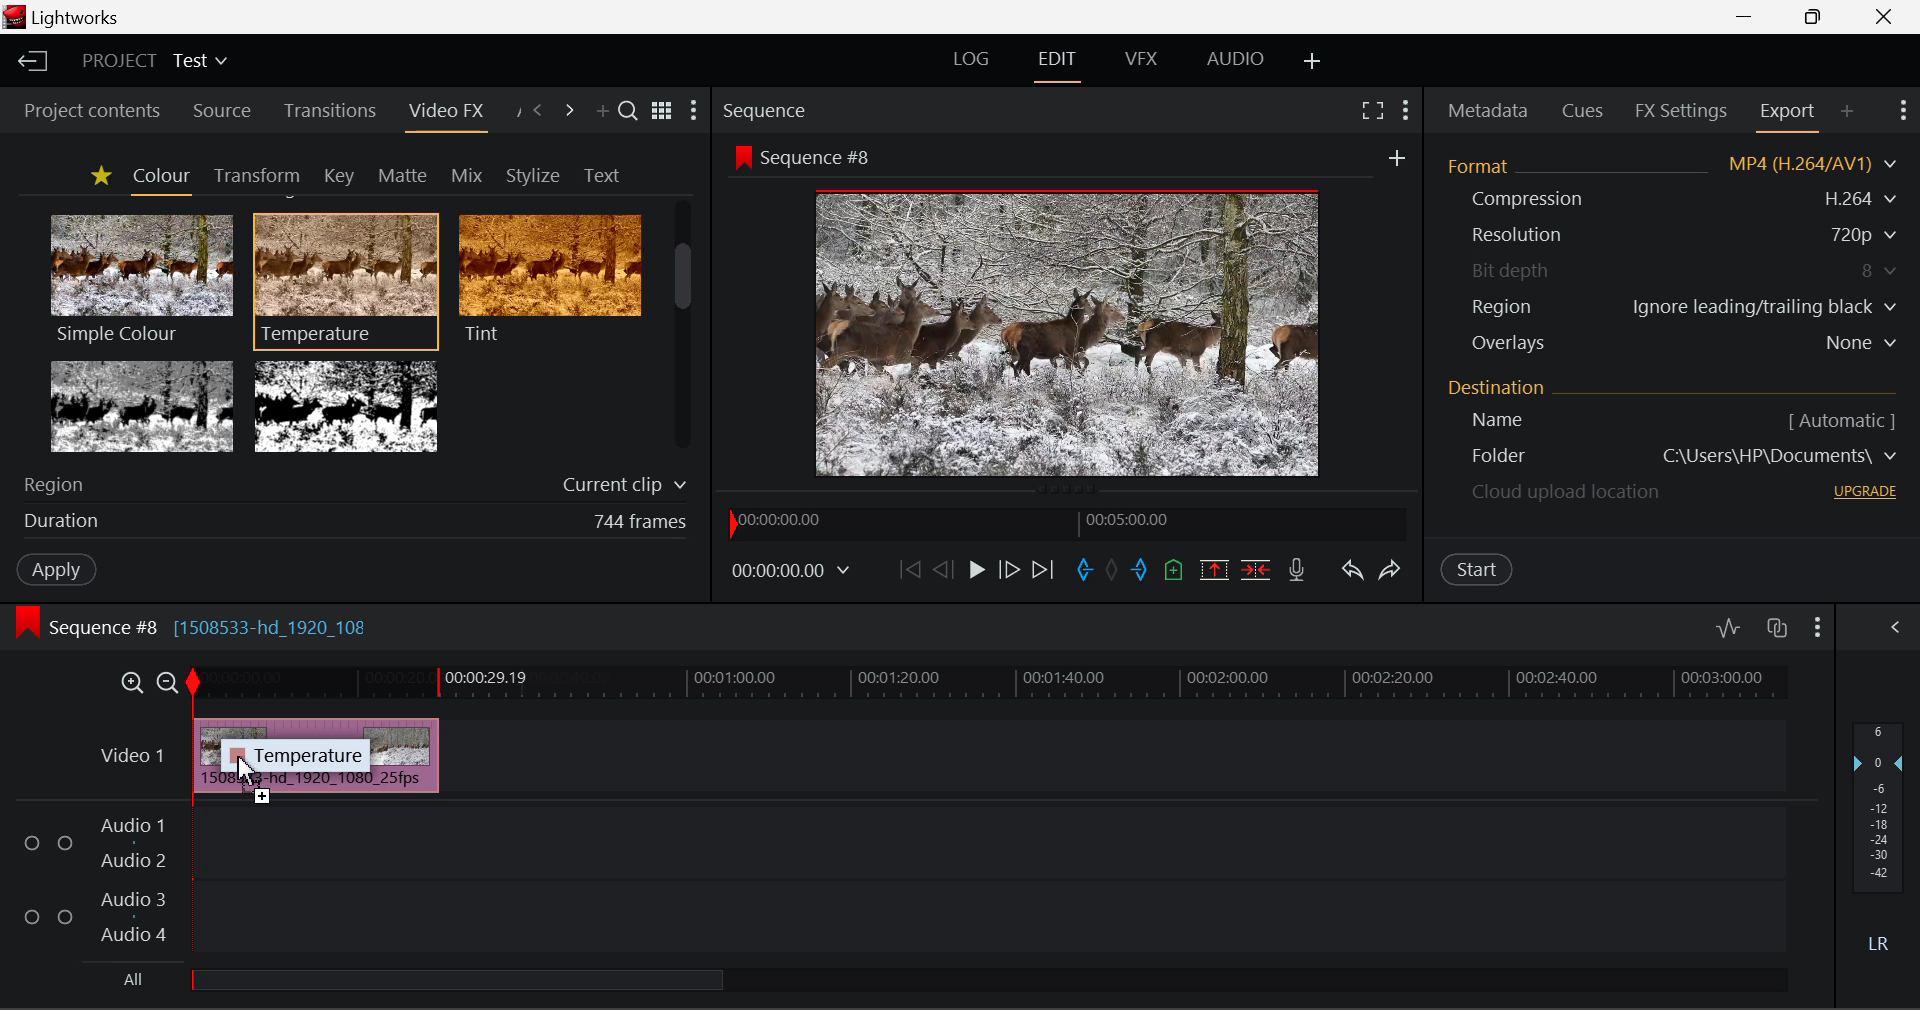  I want to click on 8 , so click(1881, 271).